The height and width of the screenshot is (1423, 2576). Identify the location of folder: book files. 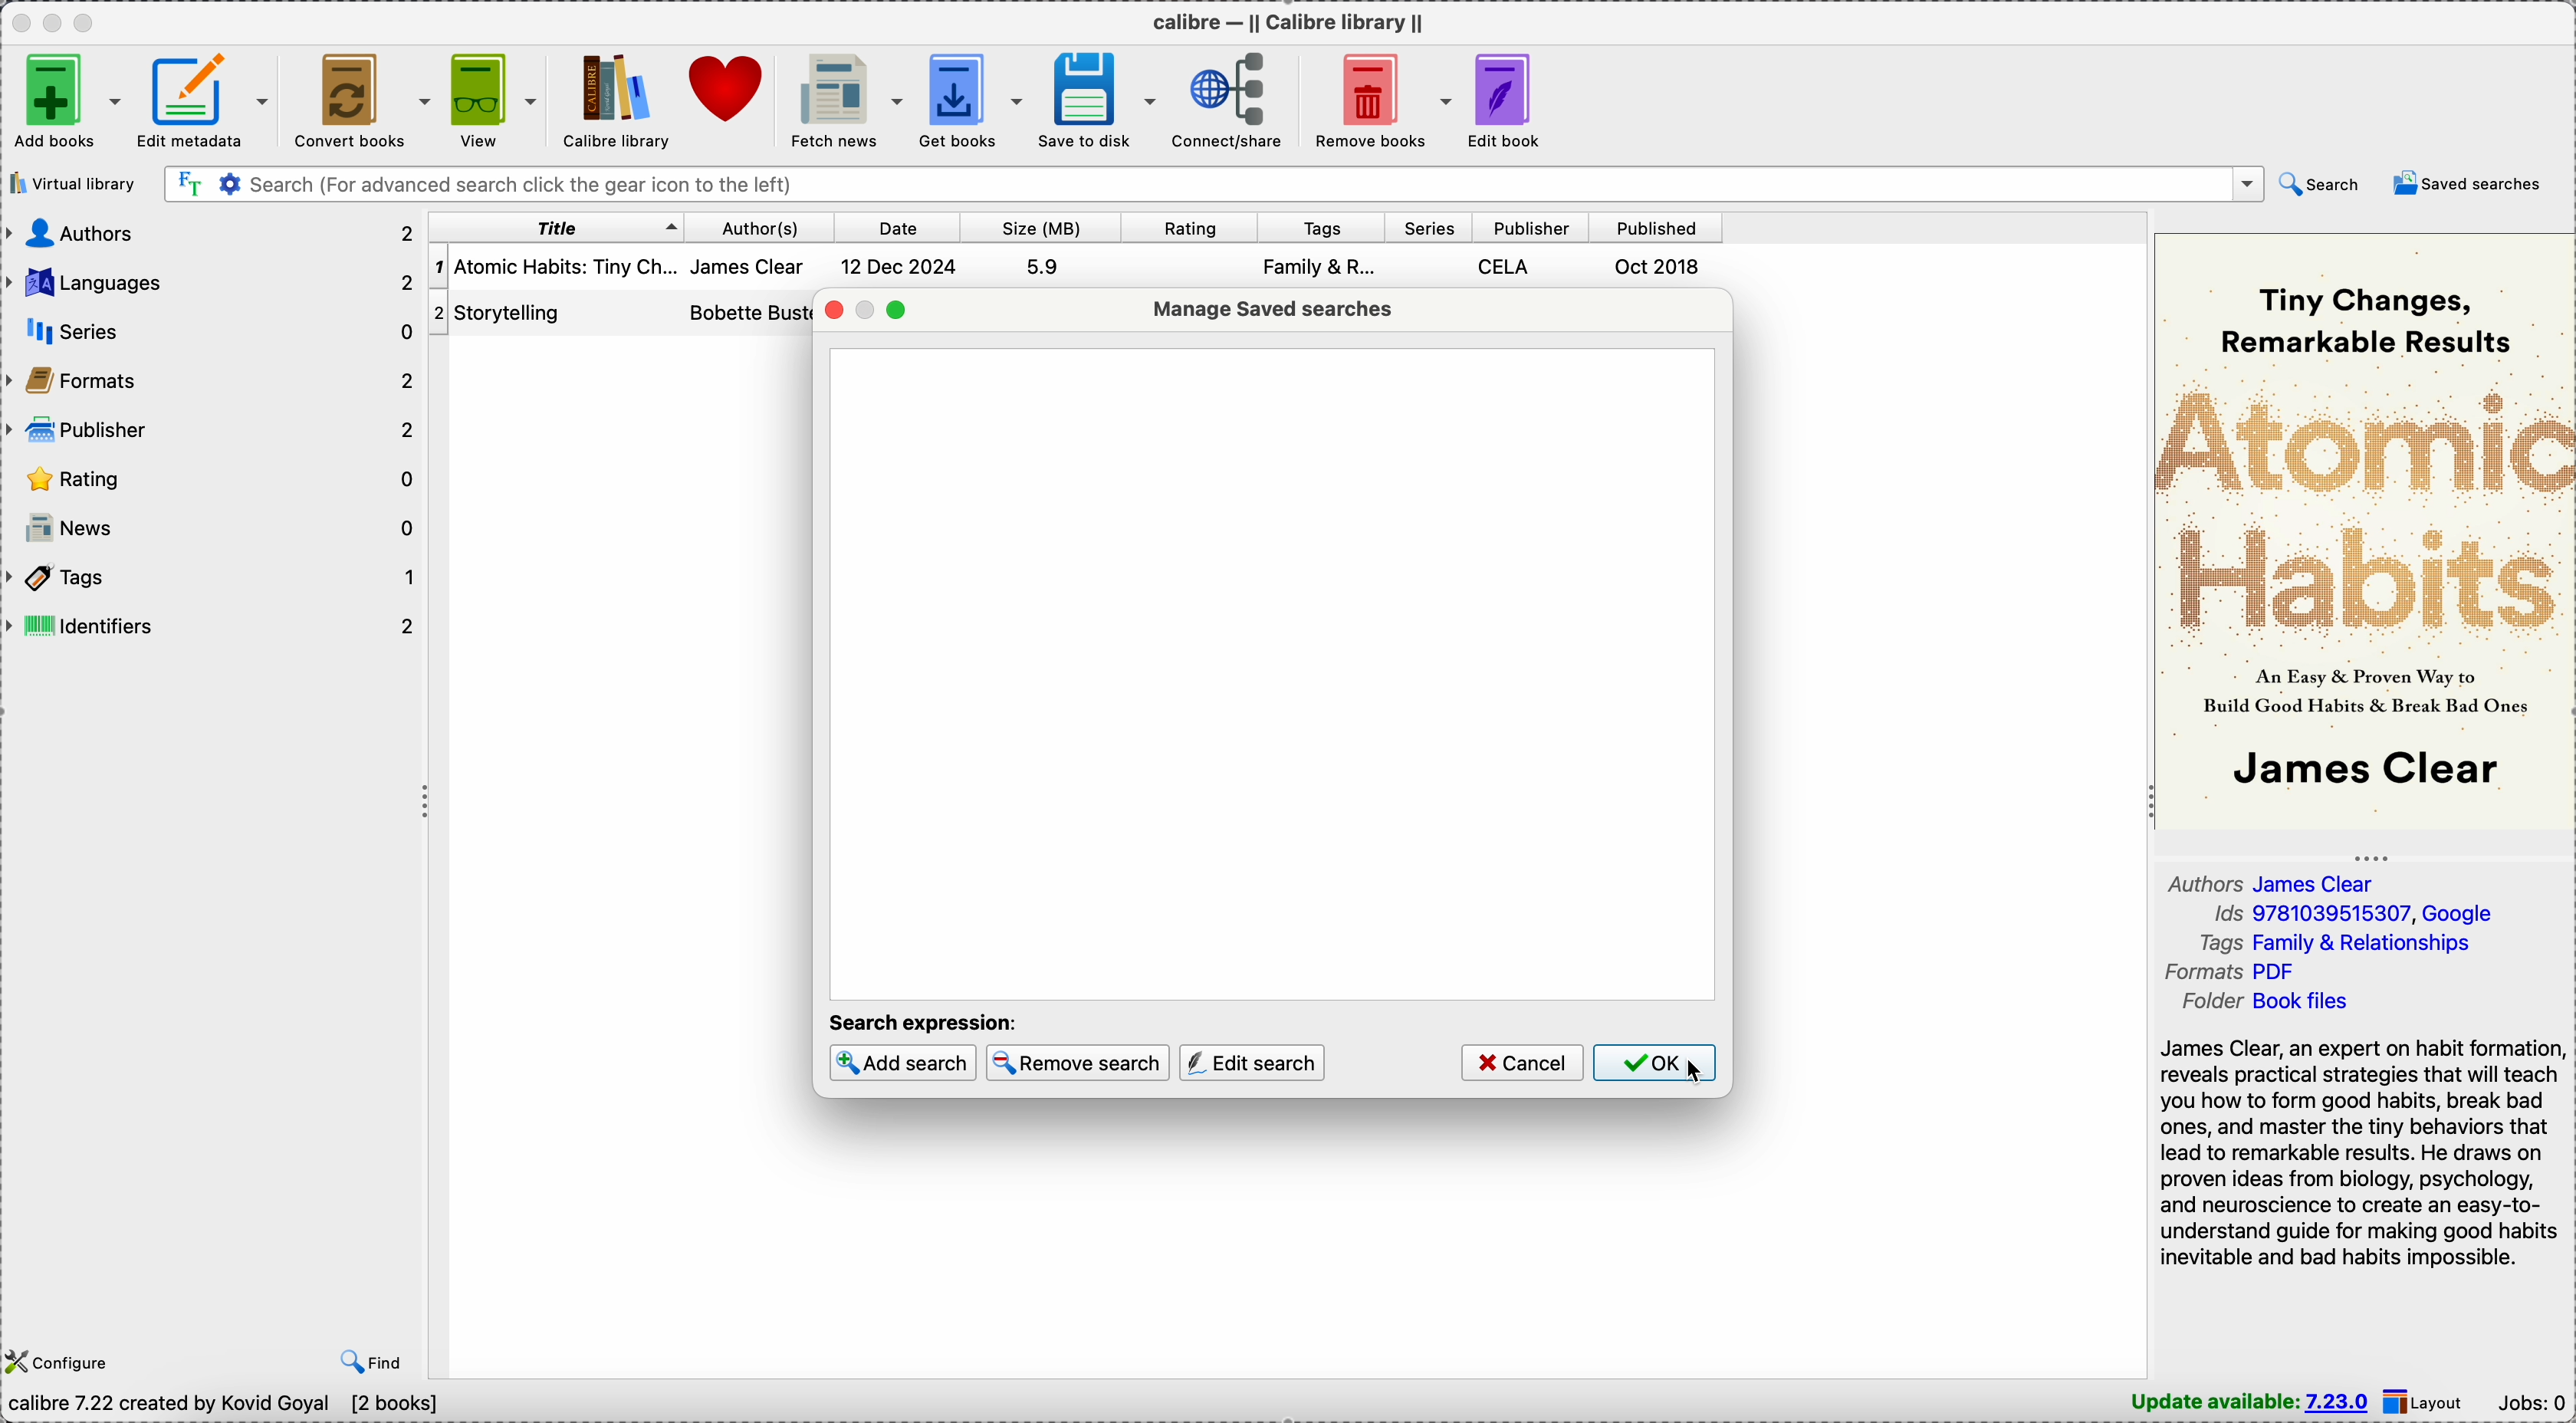
(2273, 1002).